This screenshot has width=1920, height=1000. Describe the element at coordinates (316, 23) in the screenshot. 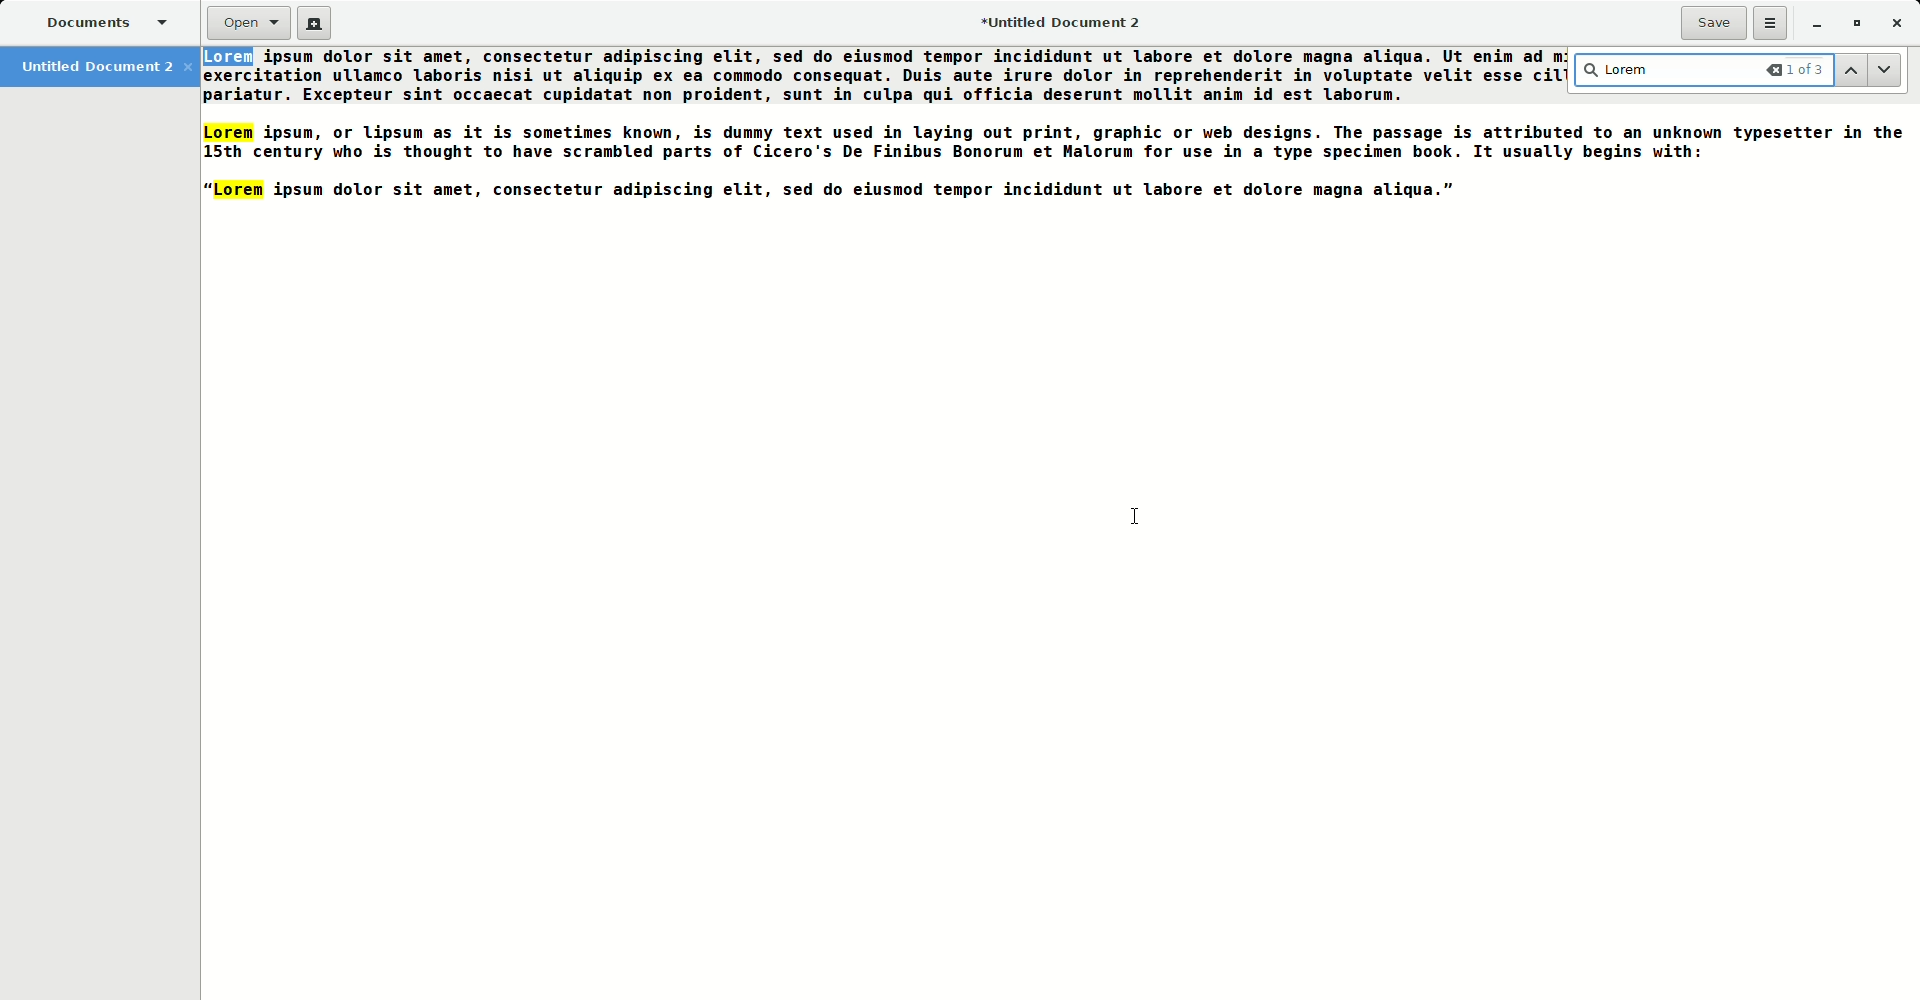

I see `New` at that location.